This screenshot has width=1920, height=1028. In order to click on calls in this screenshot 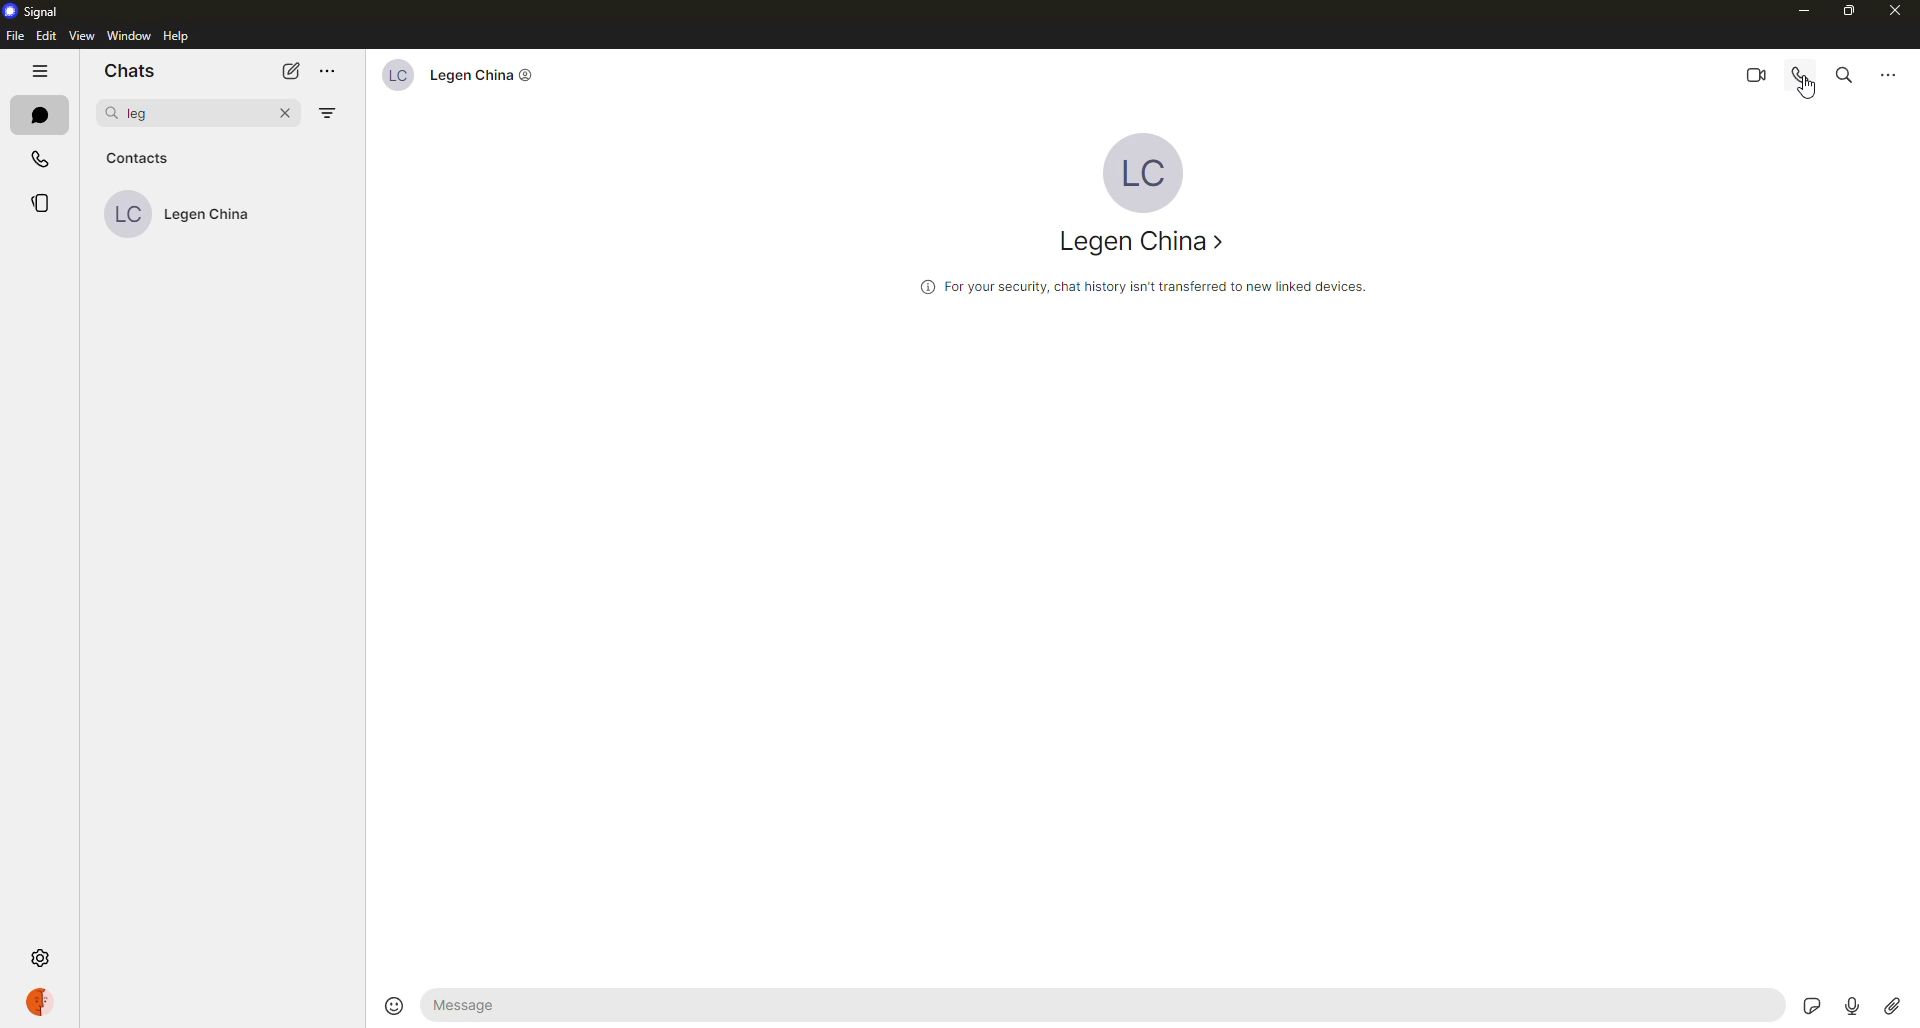, I will do `click(42, 159)`.